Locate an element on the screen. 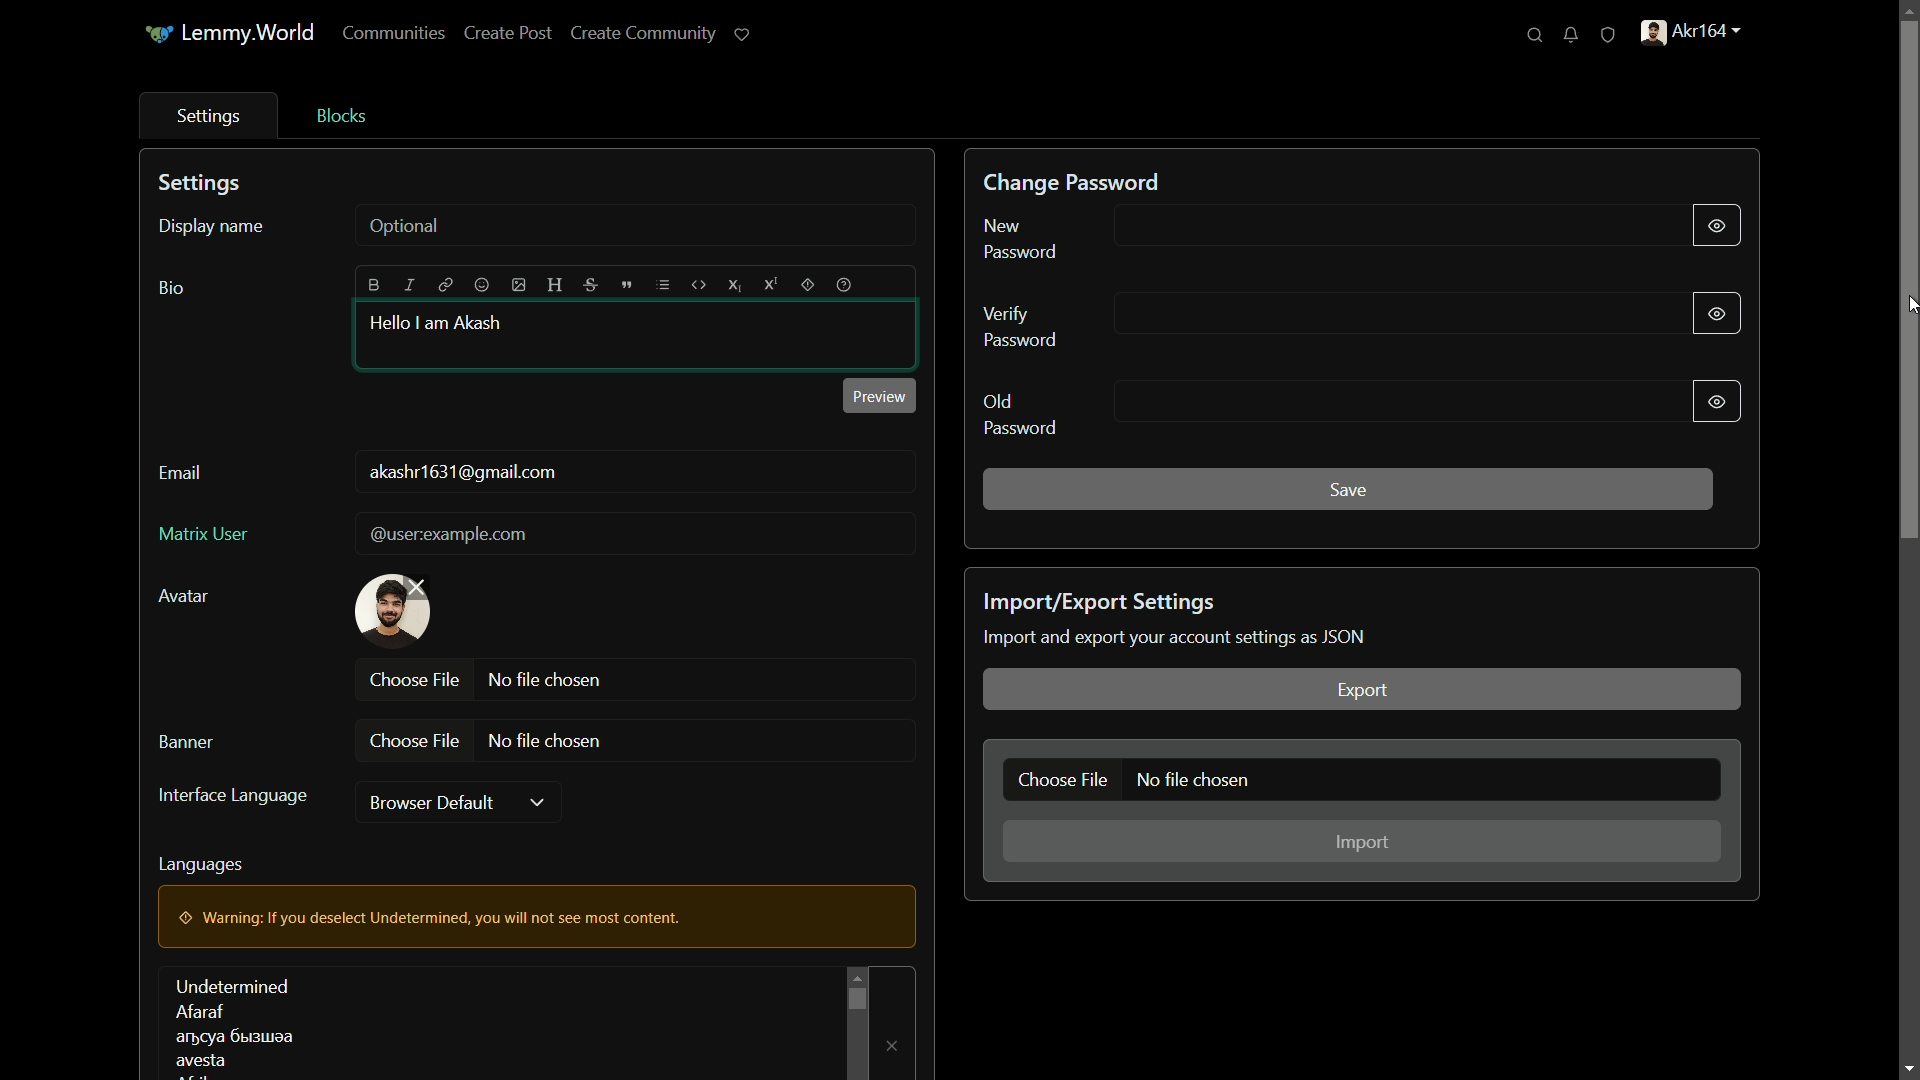  show/hide is located at coordinates (1719, 403).